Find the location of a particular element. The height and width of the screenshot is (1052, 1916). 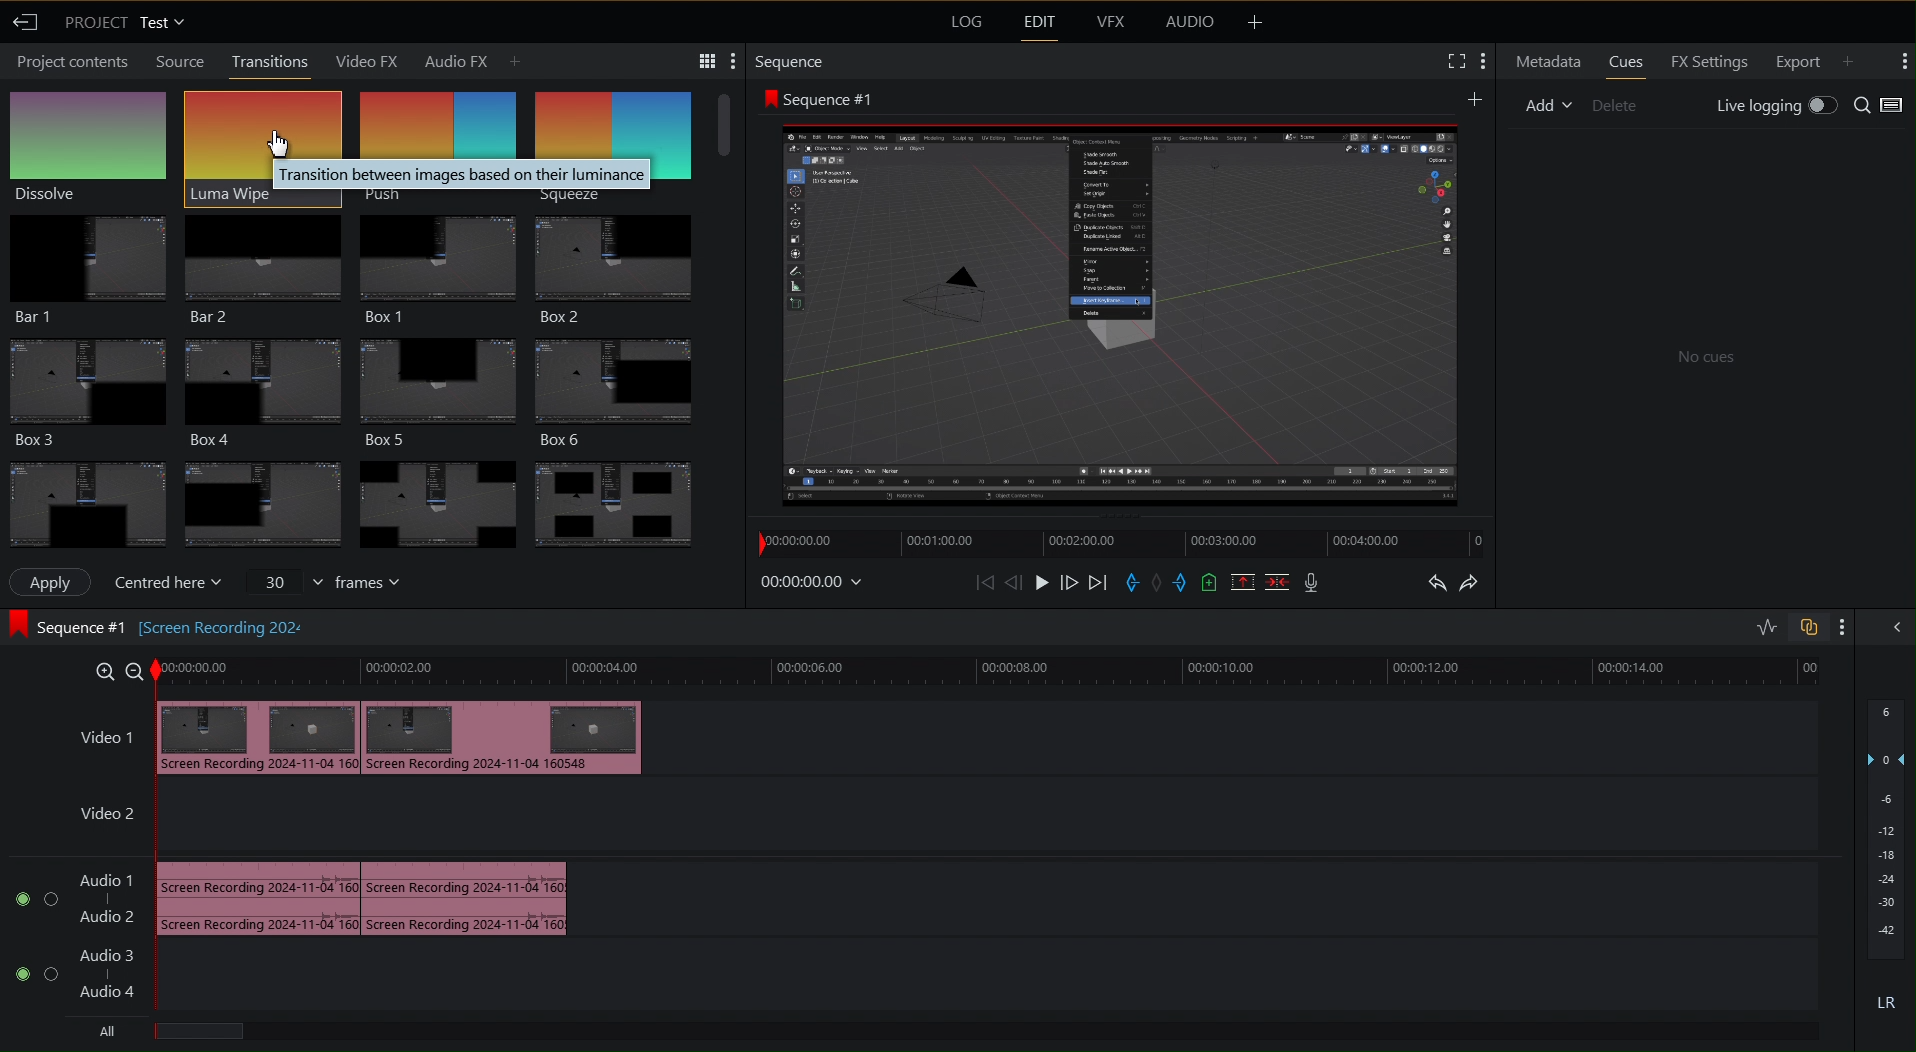

Edit is located at coordinates (1037, 24).